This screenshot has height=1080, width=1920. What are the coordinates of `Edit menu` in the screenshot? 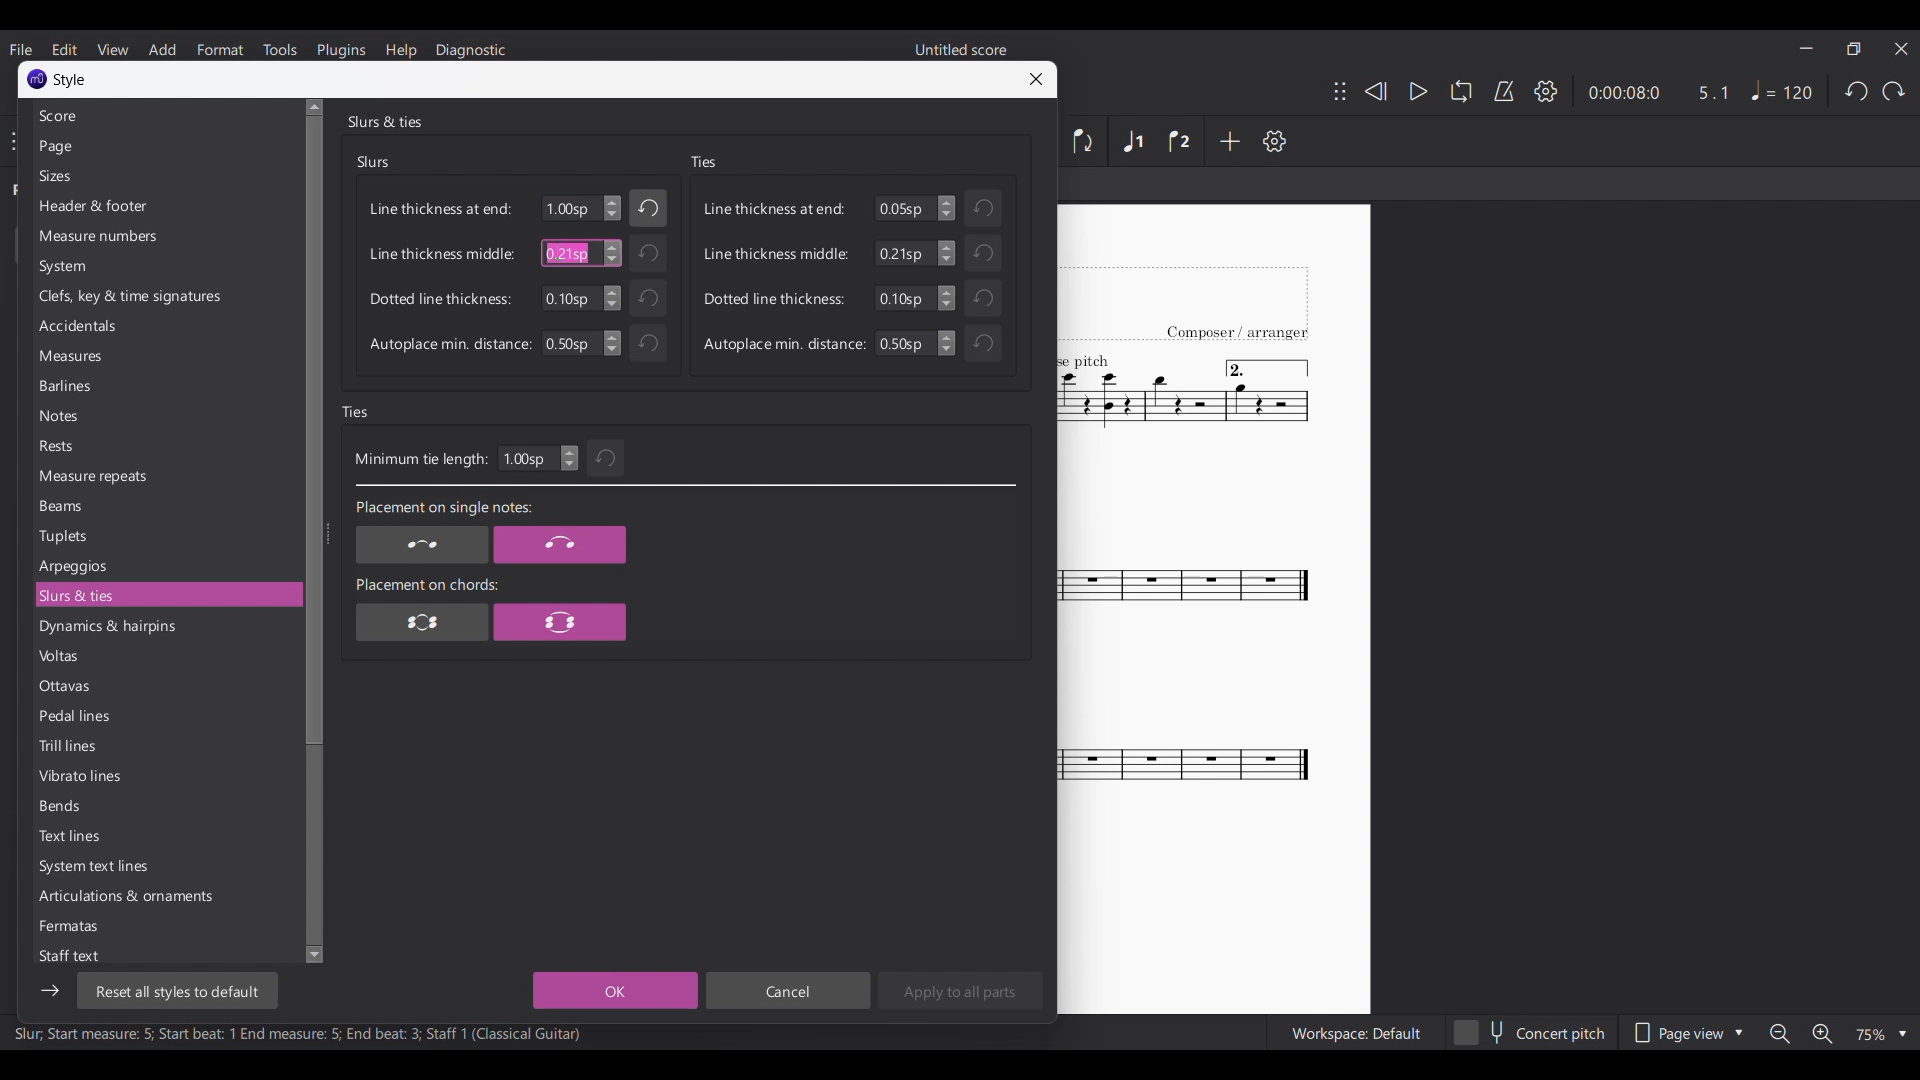 It's located at (64, 49).